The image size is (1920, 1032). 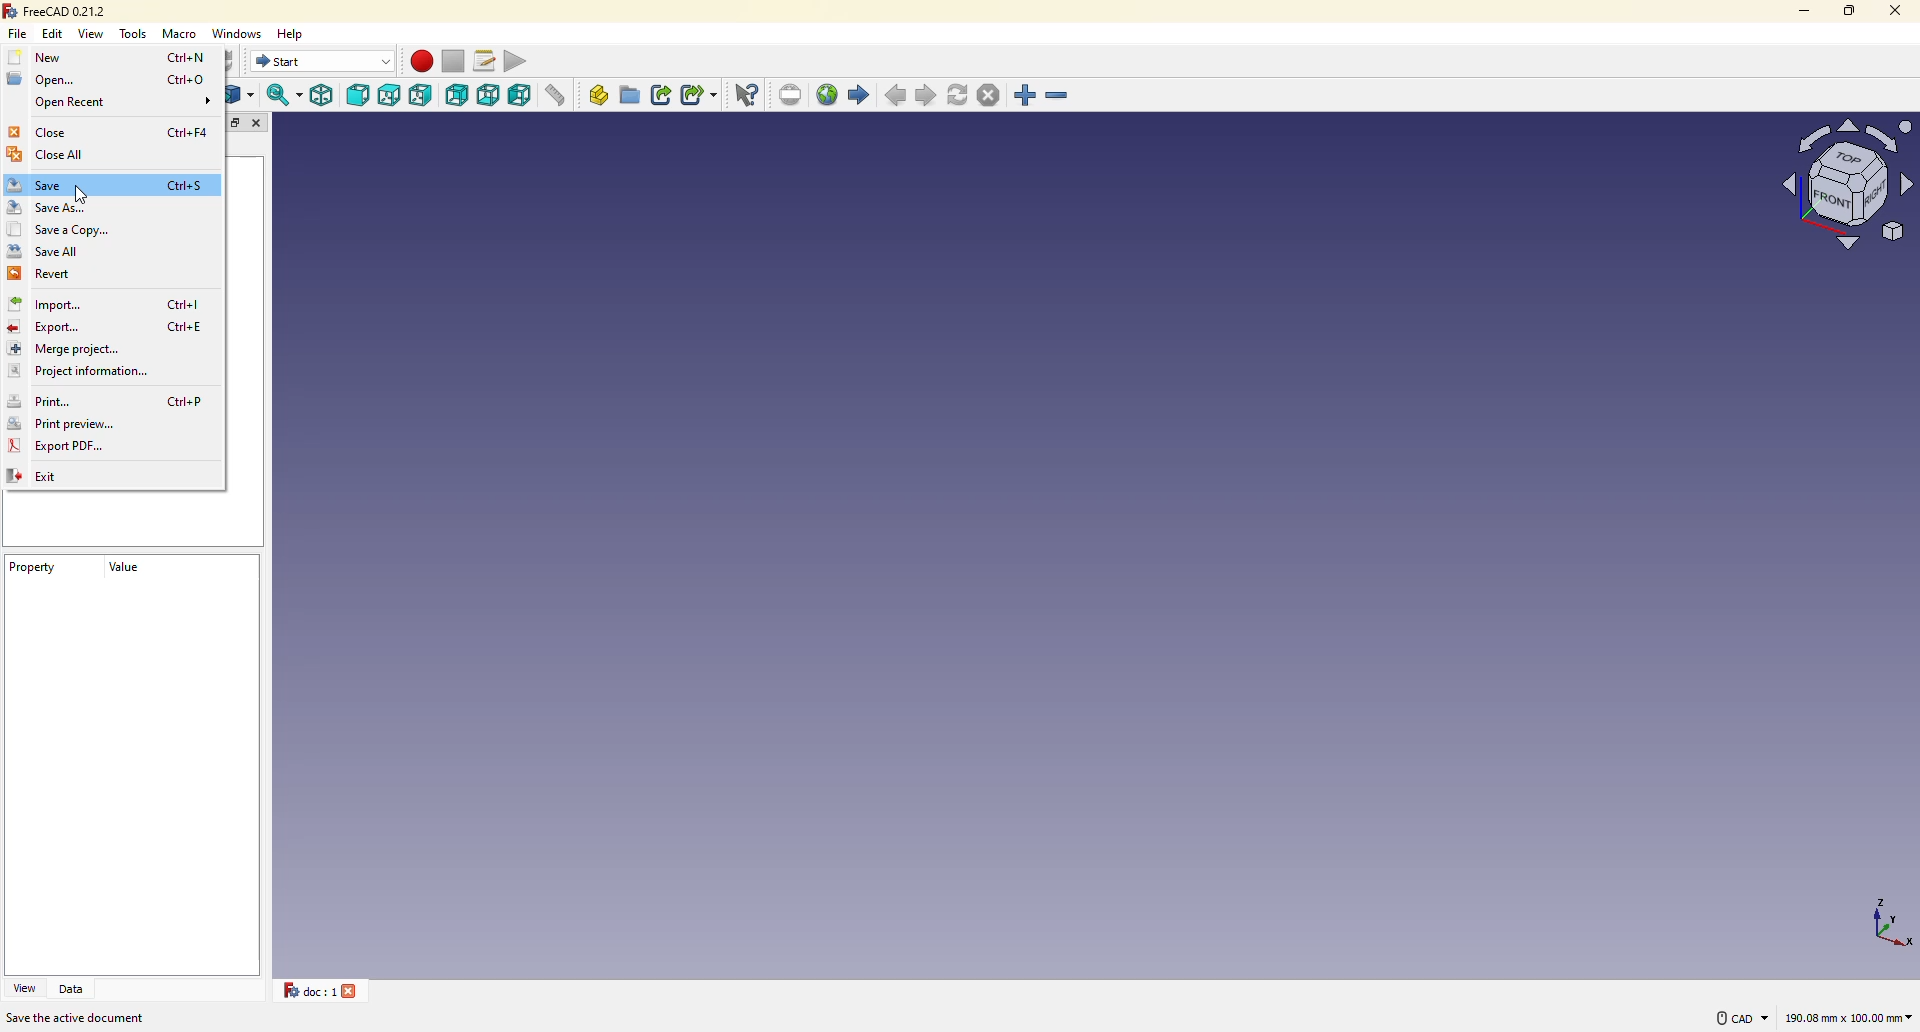 What do you see at coordinates (522, 59) in the screenshot?
I see `execute macros` at bounding box center [522, 59].